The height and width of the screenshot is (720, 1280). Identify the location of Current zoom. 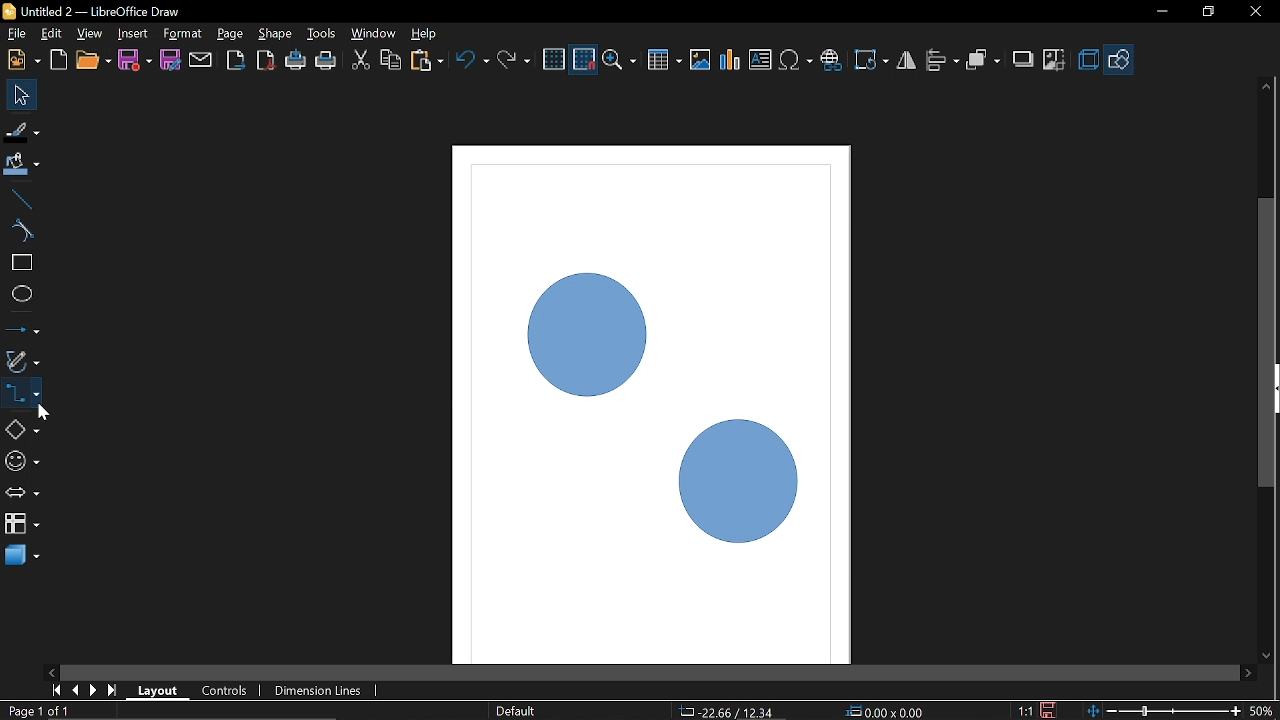
(1262, 710).